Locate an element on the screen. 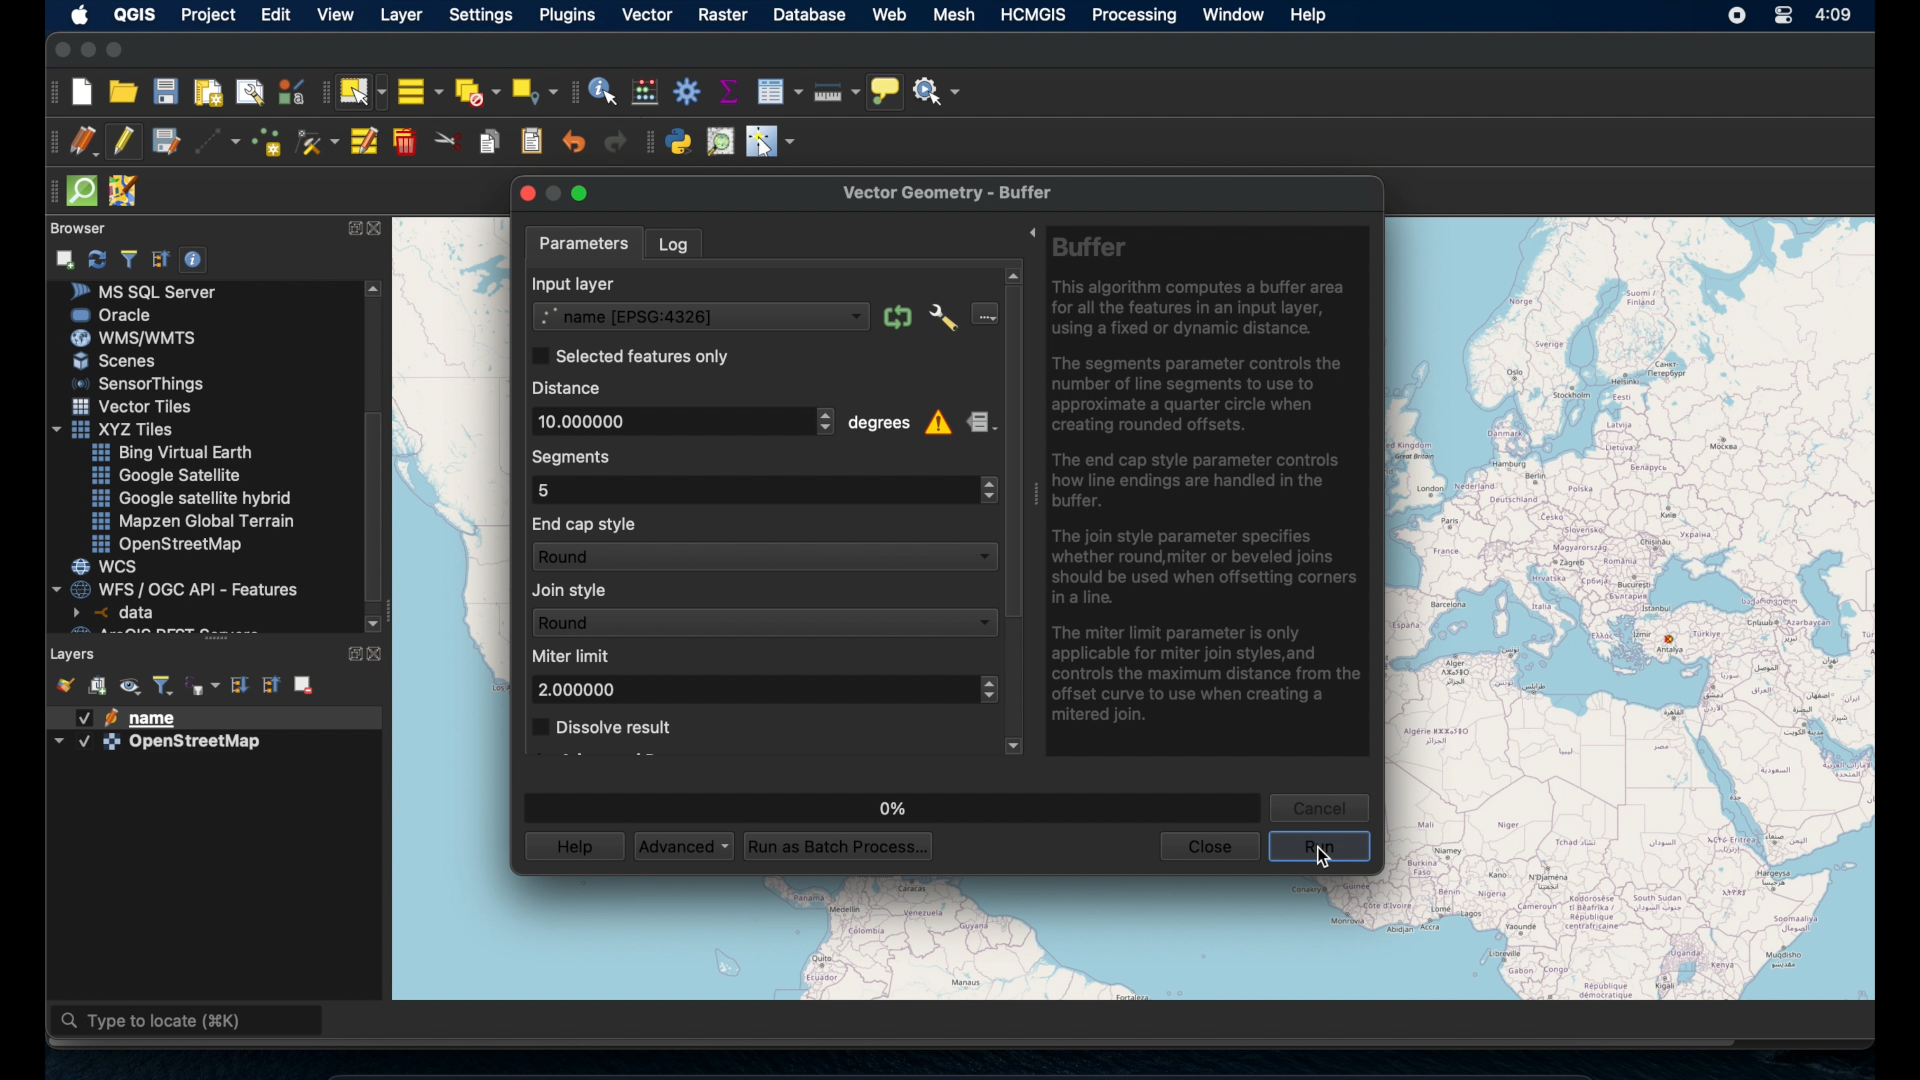 This screenshot has height=1080, width=1920. manage map. themes is located at coordinates (131, 687).